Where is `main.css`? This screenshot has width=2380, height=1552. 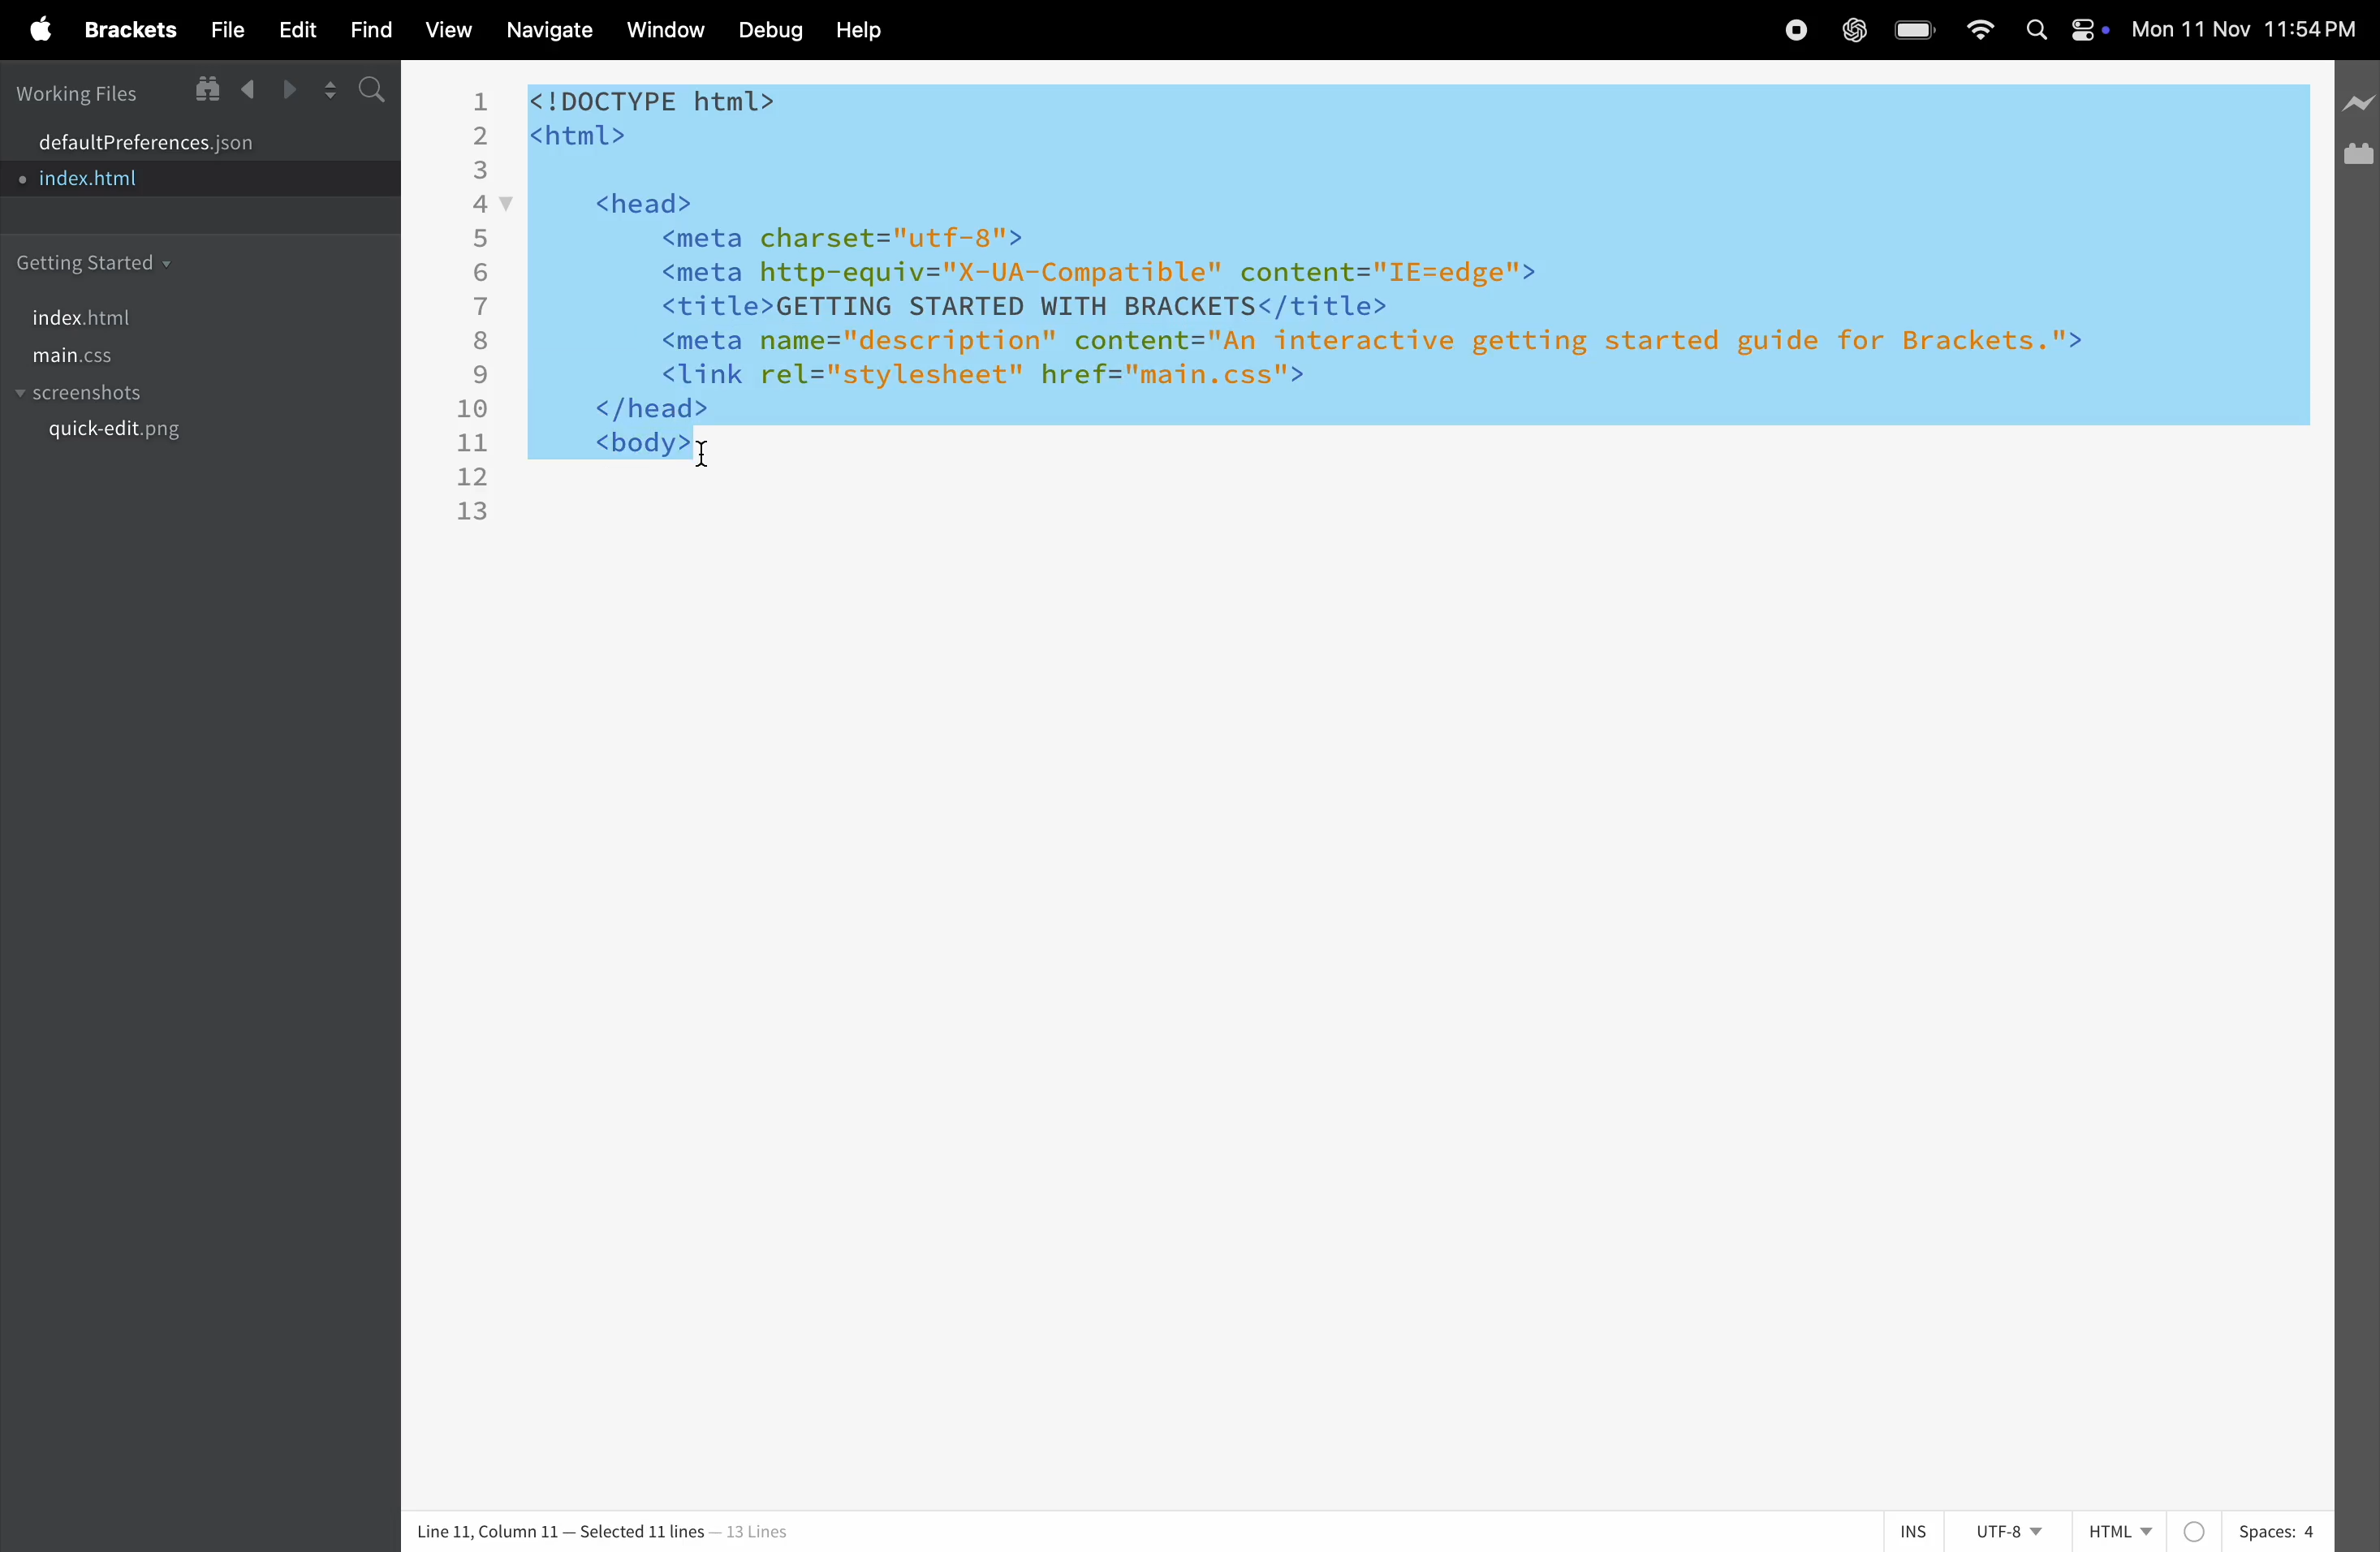
main.css is located at coordinates (183, 360).